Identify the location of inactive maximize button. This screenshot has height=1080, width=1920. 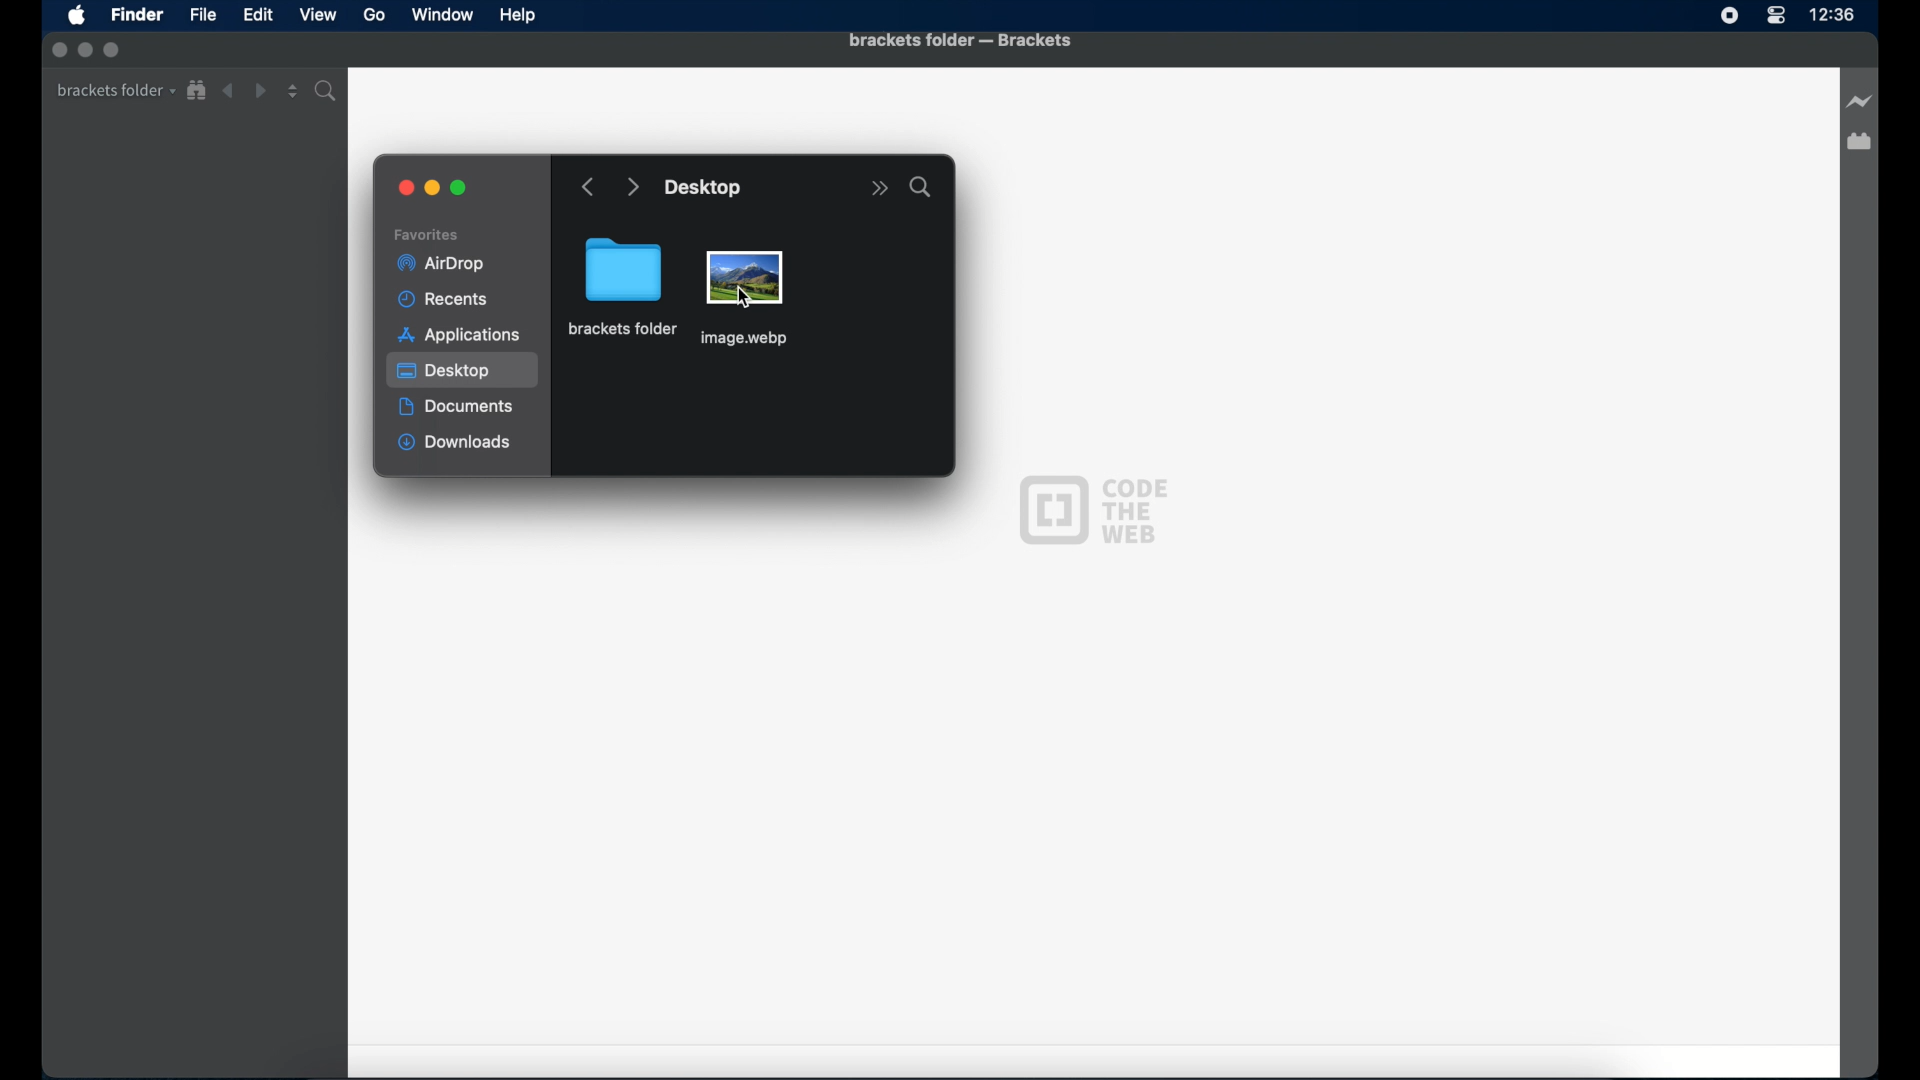
(114, 51).